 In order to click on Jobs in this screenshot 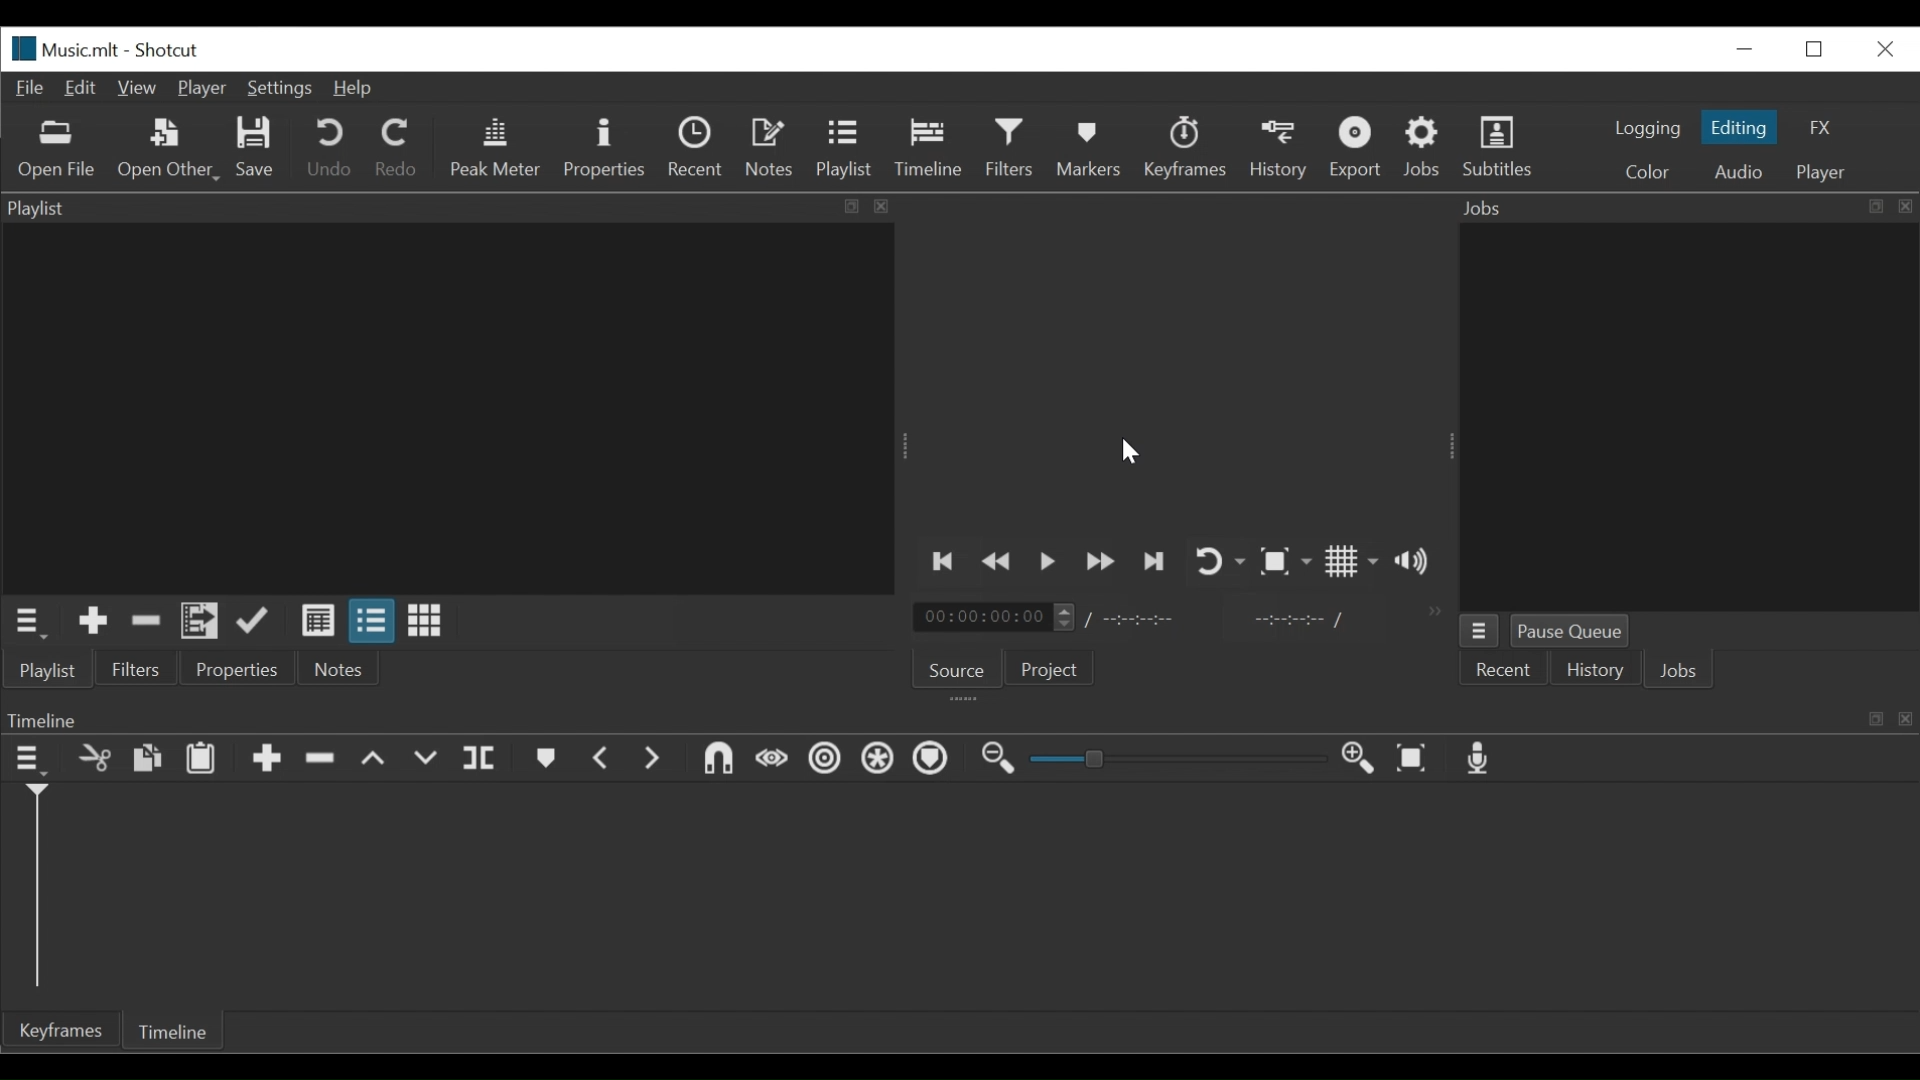, I will do `click(1424, 149)`.